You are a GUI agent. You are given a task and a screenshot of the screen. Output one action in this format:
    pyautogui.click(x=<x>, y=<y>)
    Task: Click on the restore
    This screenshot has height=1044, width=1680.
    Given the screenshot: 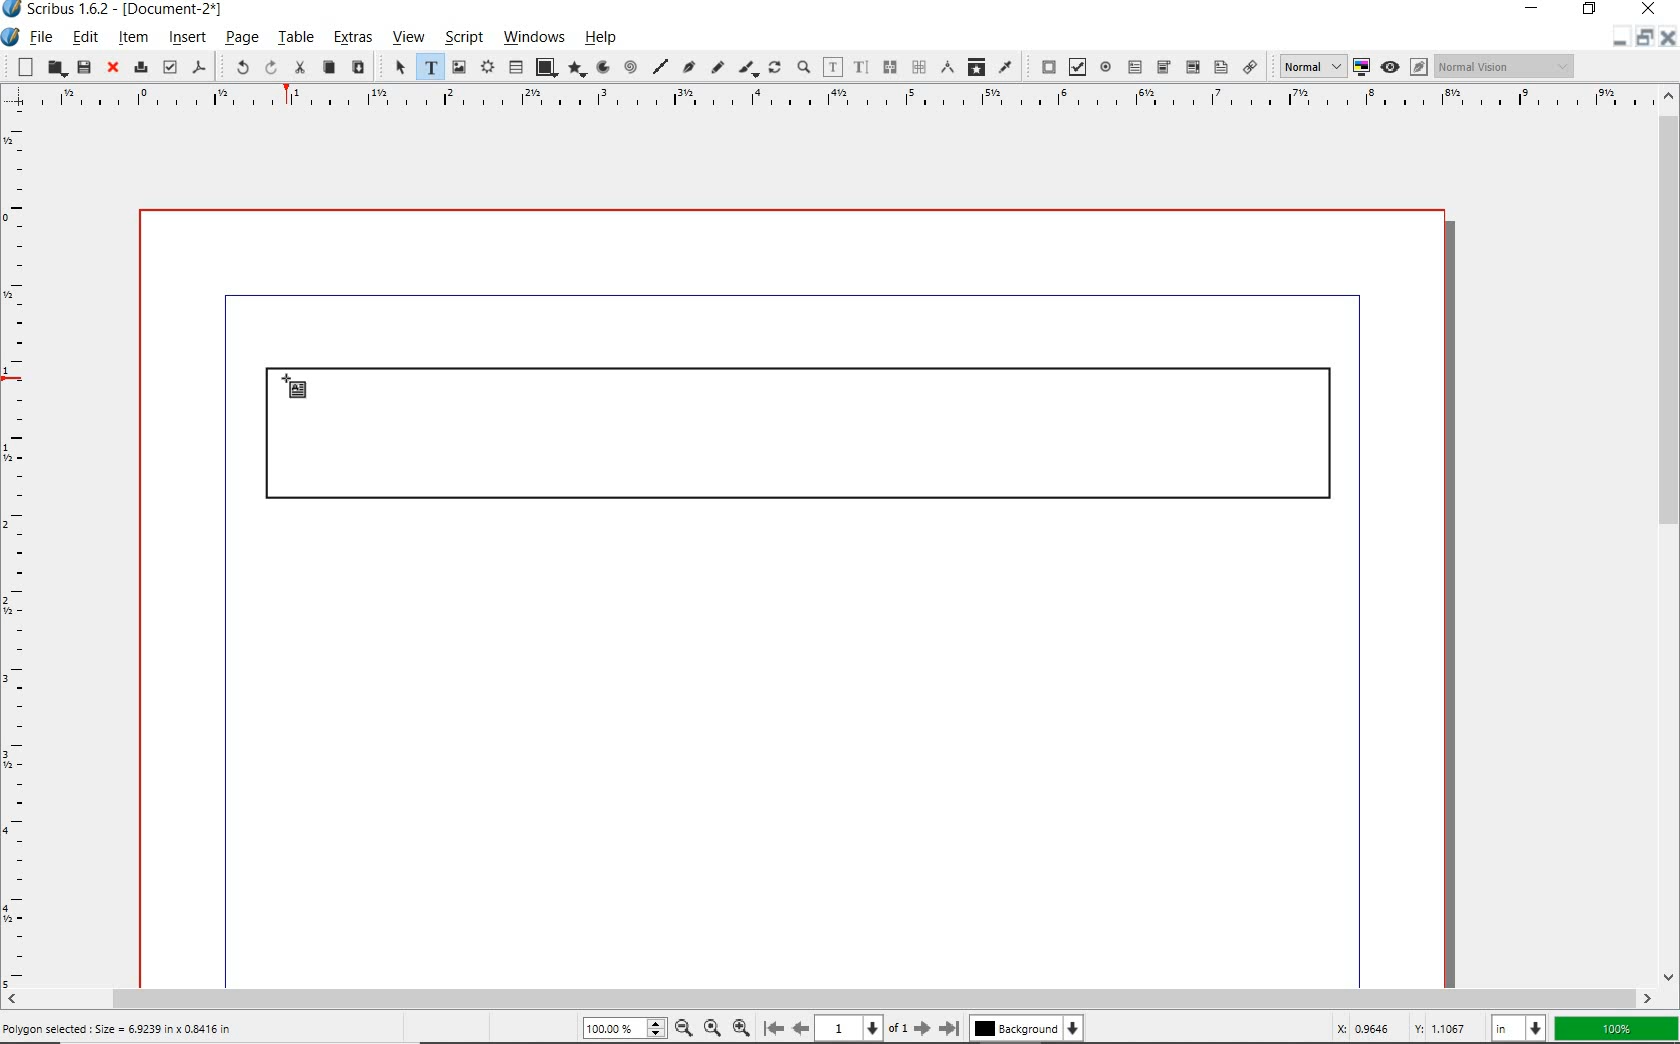 What is the action you would take?
    pyautogui.click(x=1645, y=42)
    